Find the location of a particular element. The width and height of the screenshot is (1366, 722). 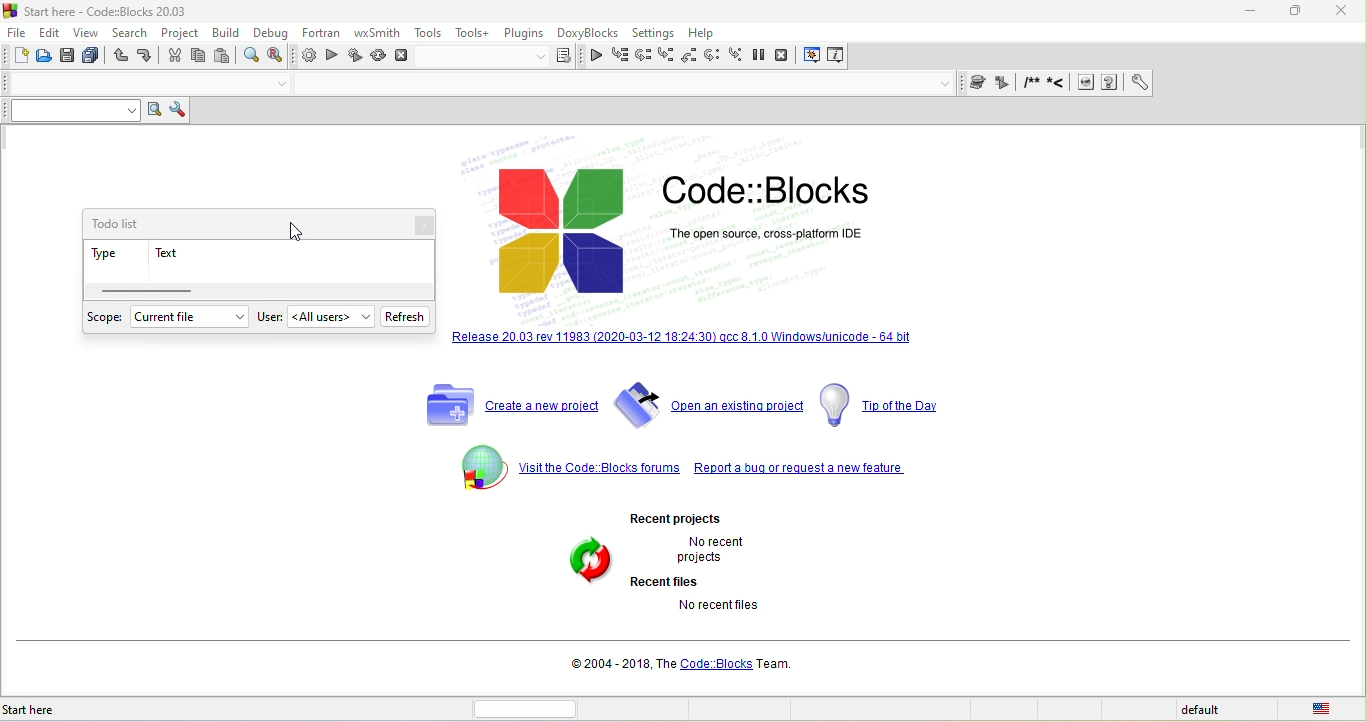

wxsmith is located at coordinates (377, 32).